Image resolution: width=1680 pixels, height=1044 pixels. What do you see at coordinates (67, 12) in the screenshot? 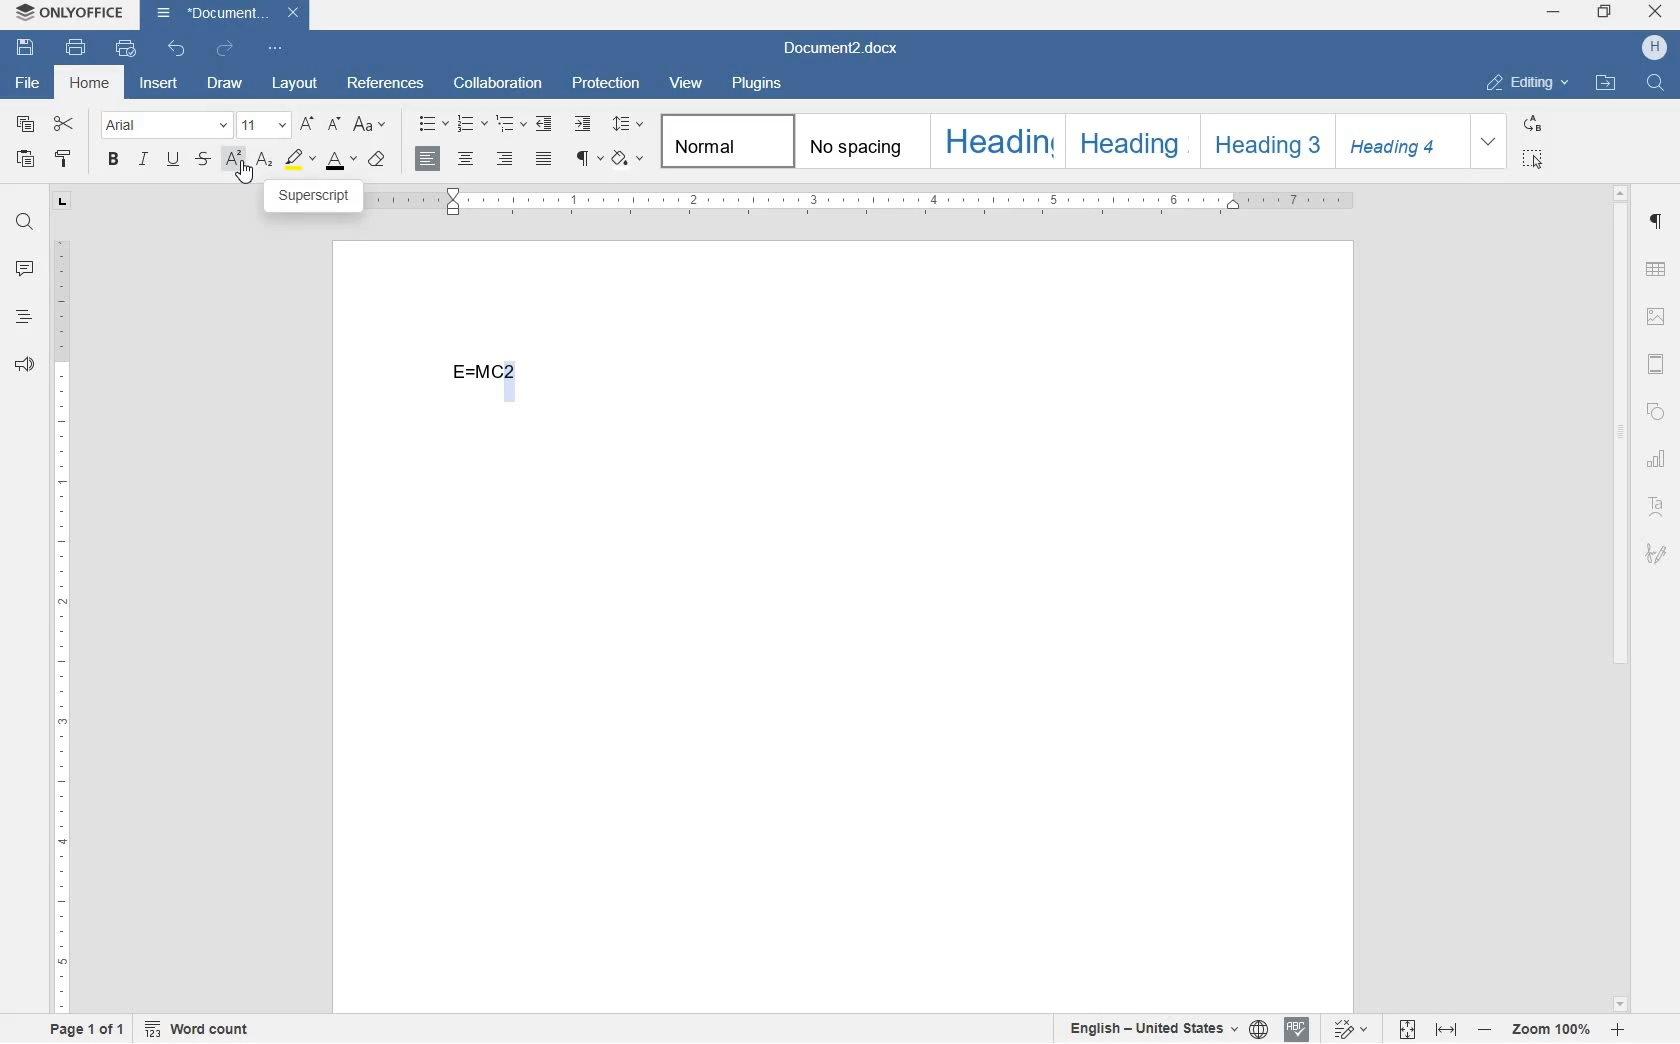
I see `system name` at bounding box center [67, 12].